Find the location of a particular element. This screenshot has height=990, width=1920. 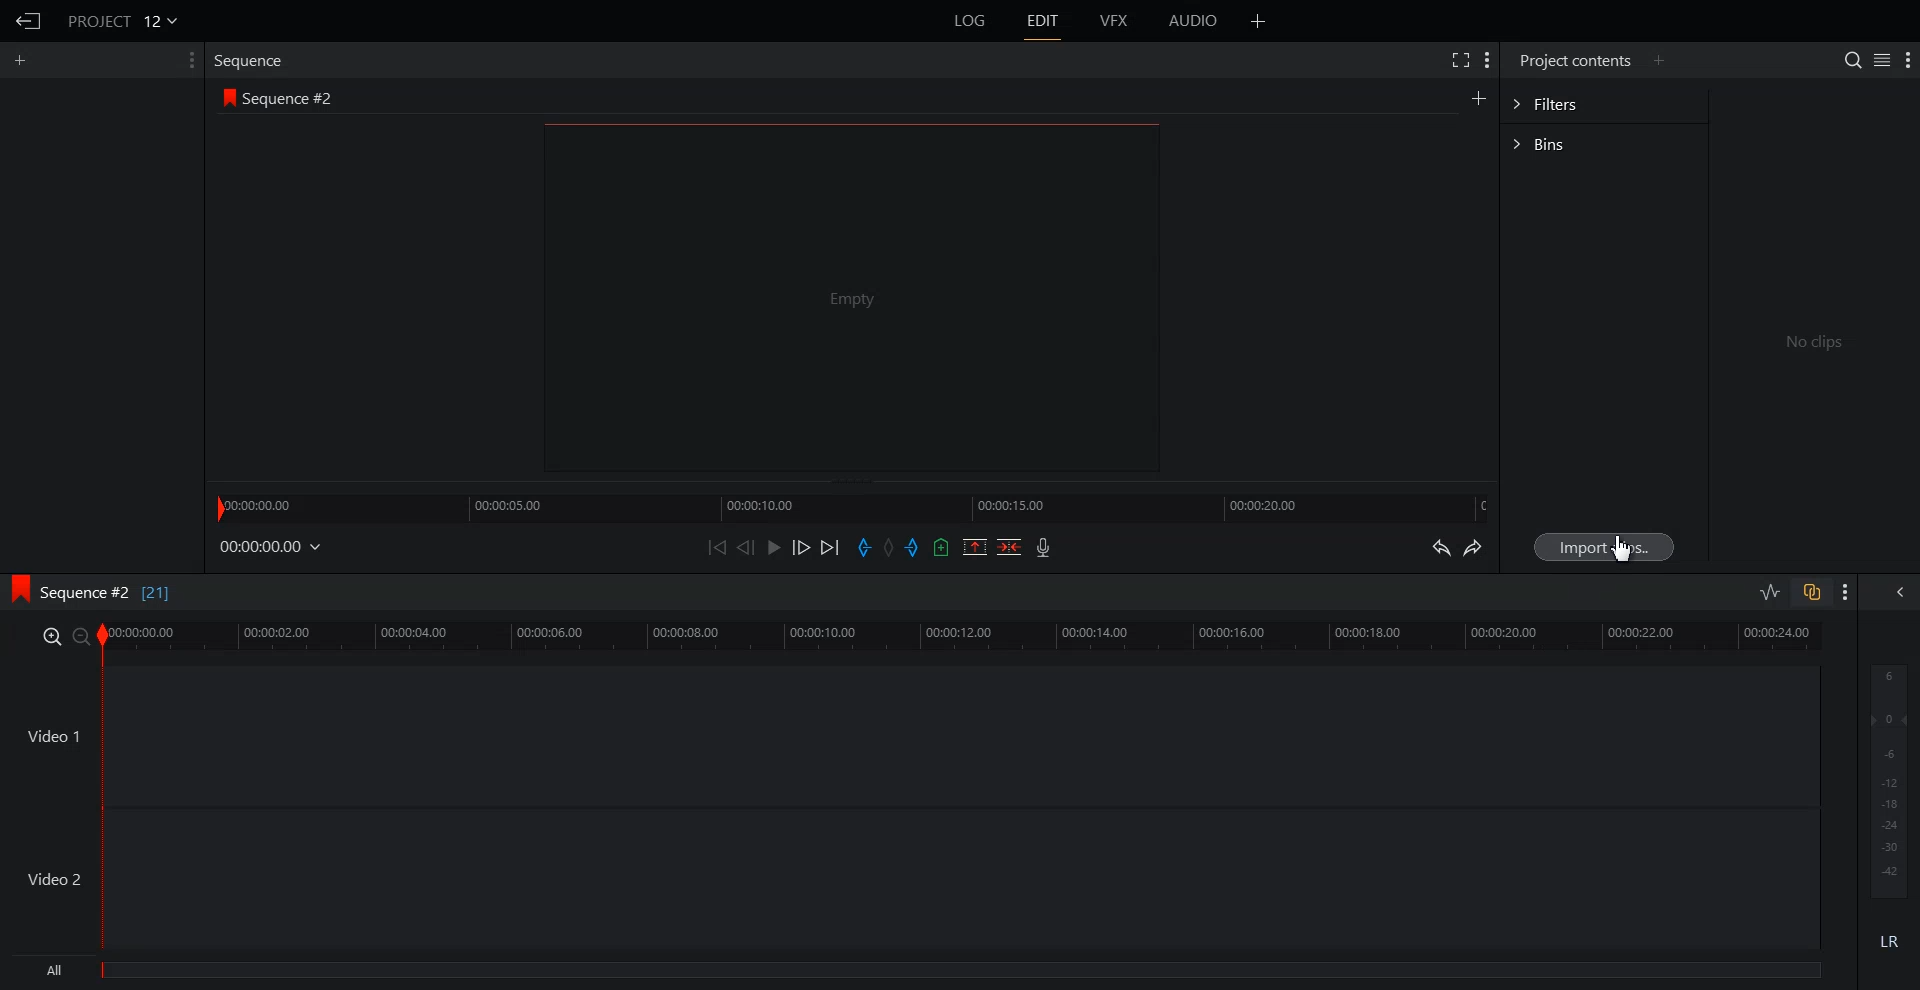

Add Cue in the current video is located at coordinates (942, 546).